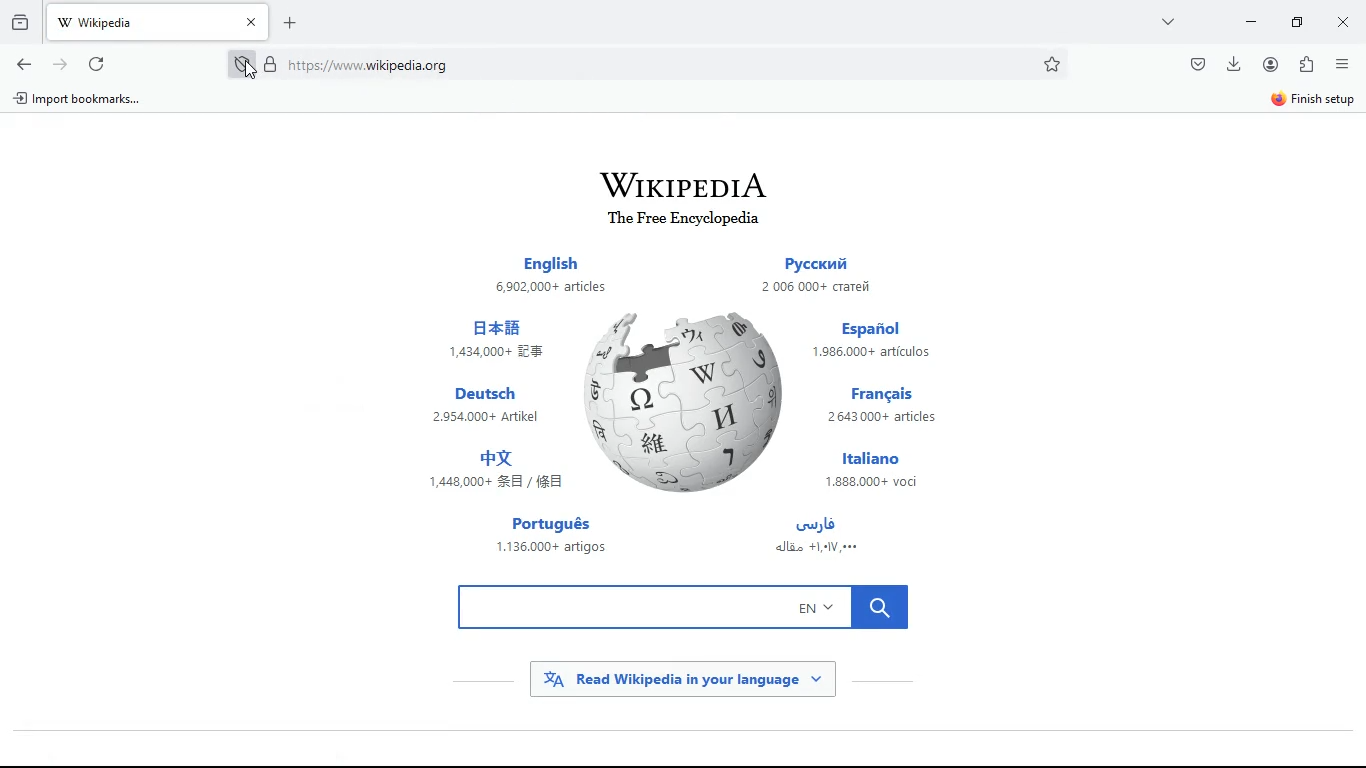  What do you see at coordinates (100, 64) in the screenshot?
I see `refresh` at bounding box center [100, 64].